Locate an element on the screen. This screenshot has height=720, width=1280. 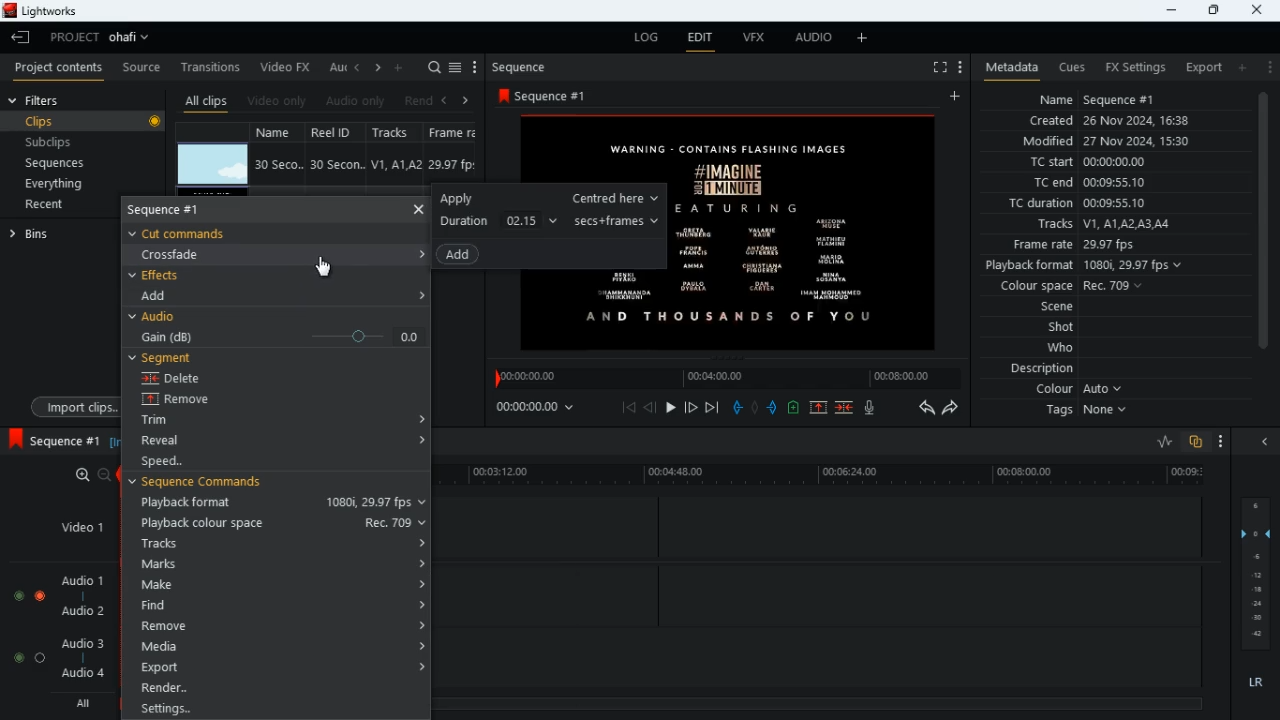
sequence is located at coordinates (53, 440).